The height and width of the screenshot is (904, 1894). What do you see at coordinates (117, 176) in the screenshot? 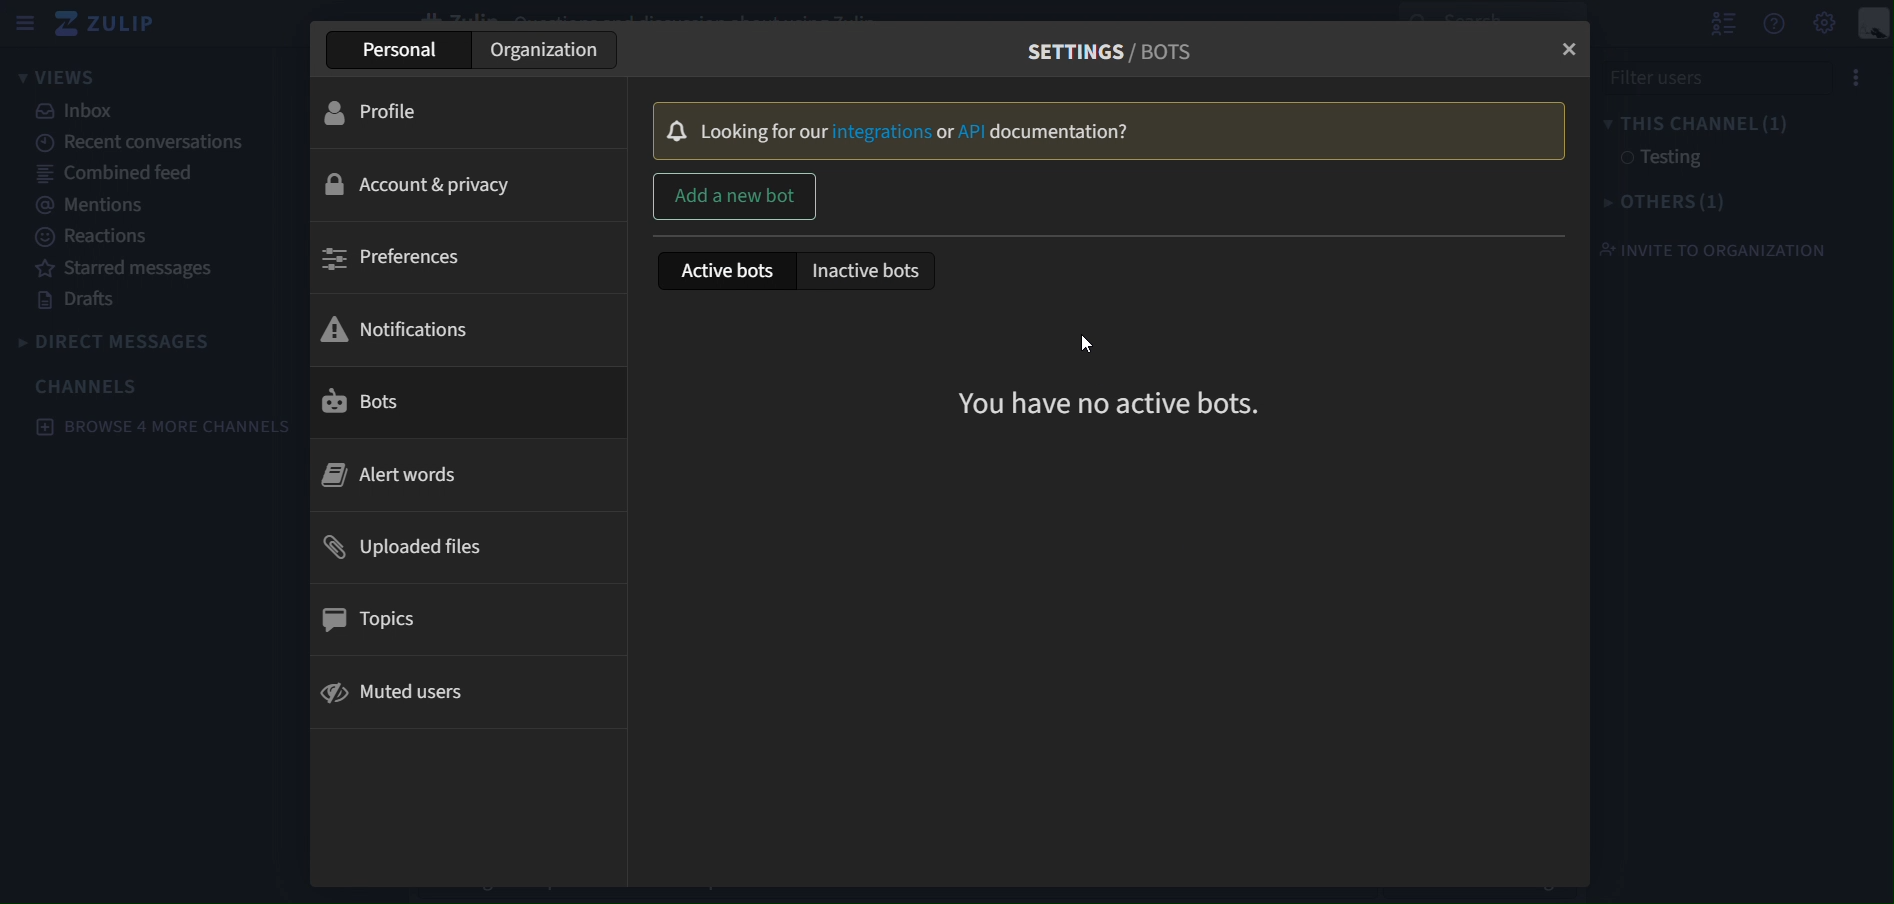
I see `combined feed` at bounding box center [117, 176].